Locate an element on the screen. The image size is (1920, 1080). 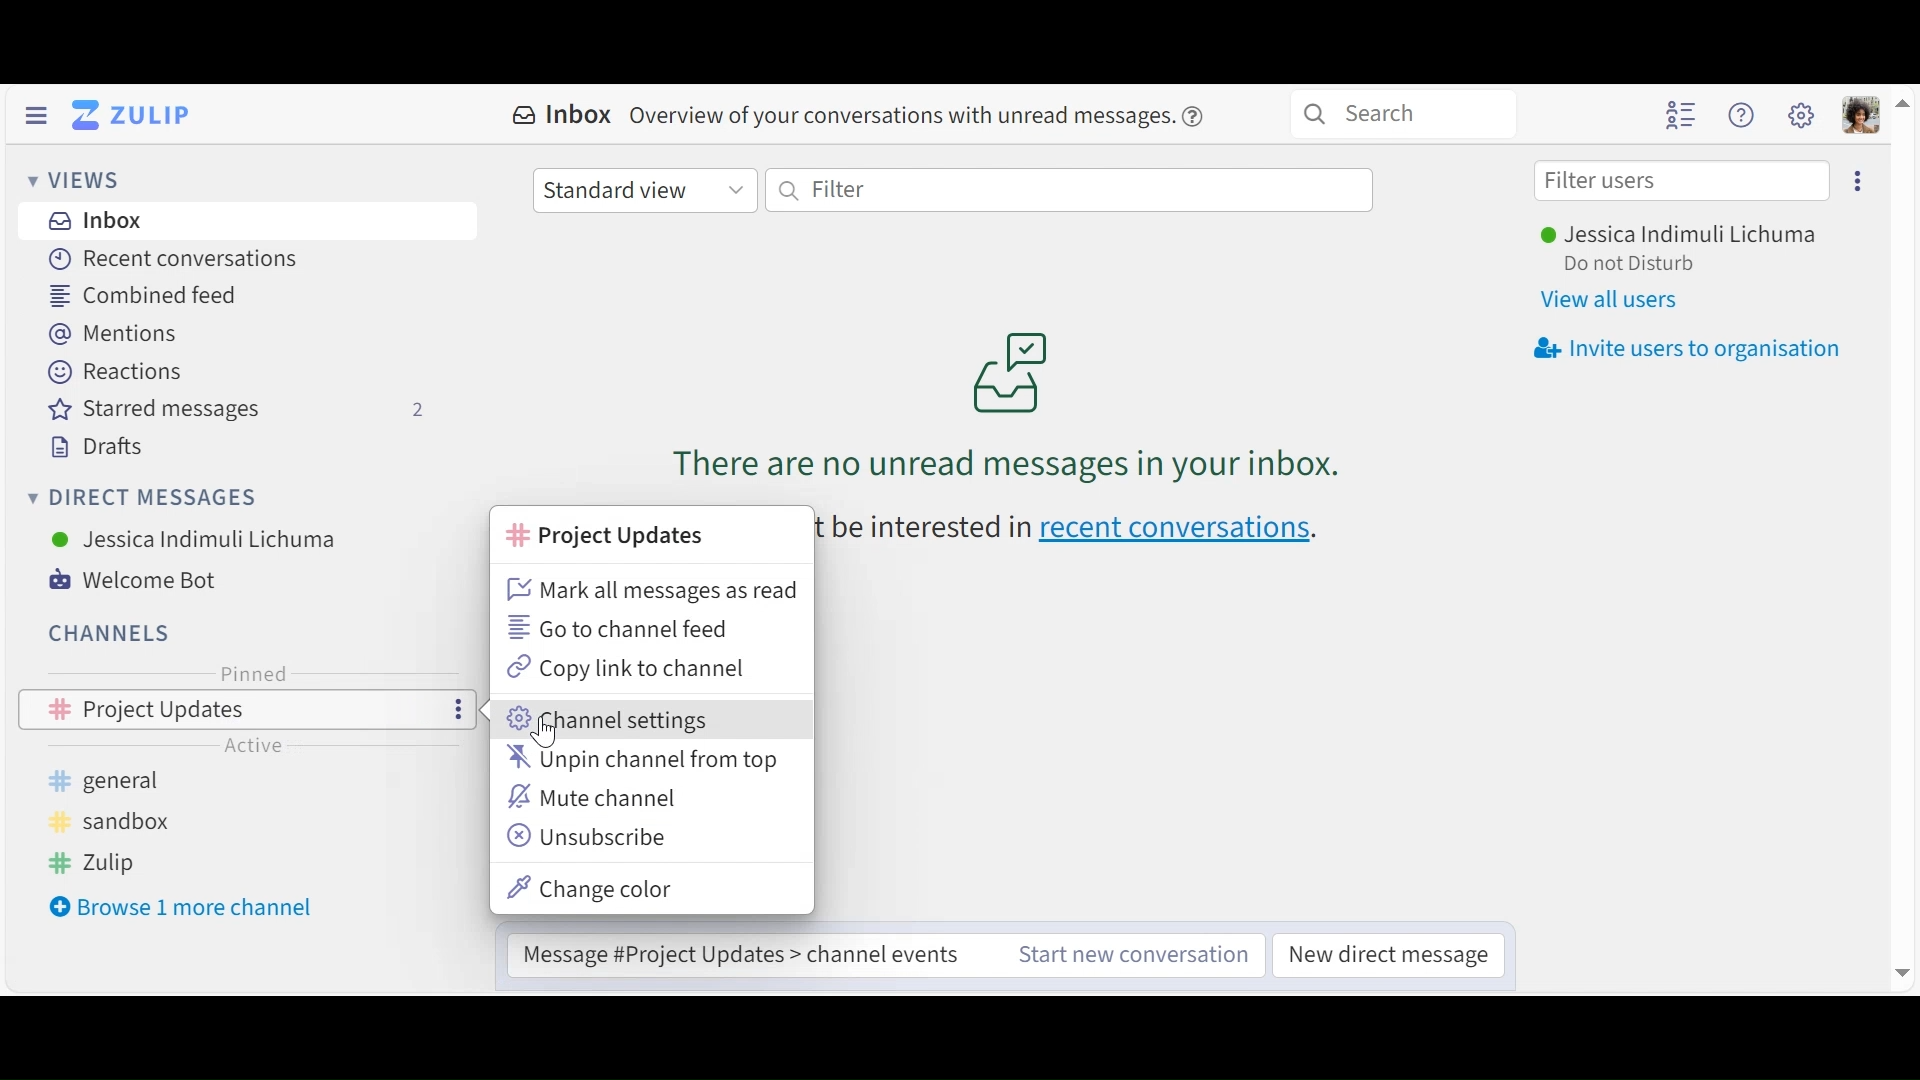
Start new conversation is located at coordinates (1133, 957).